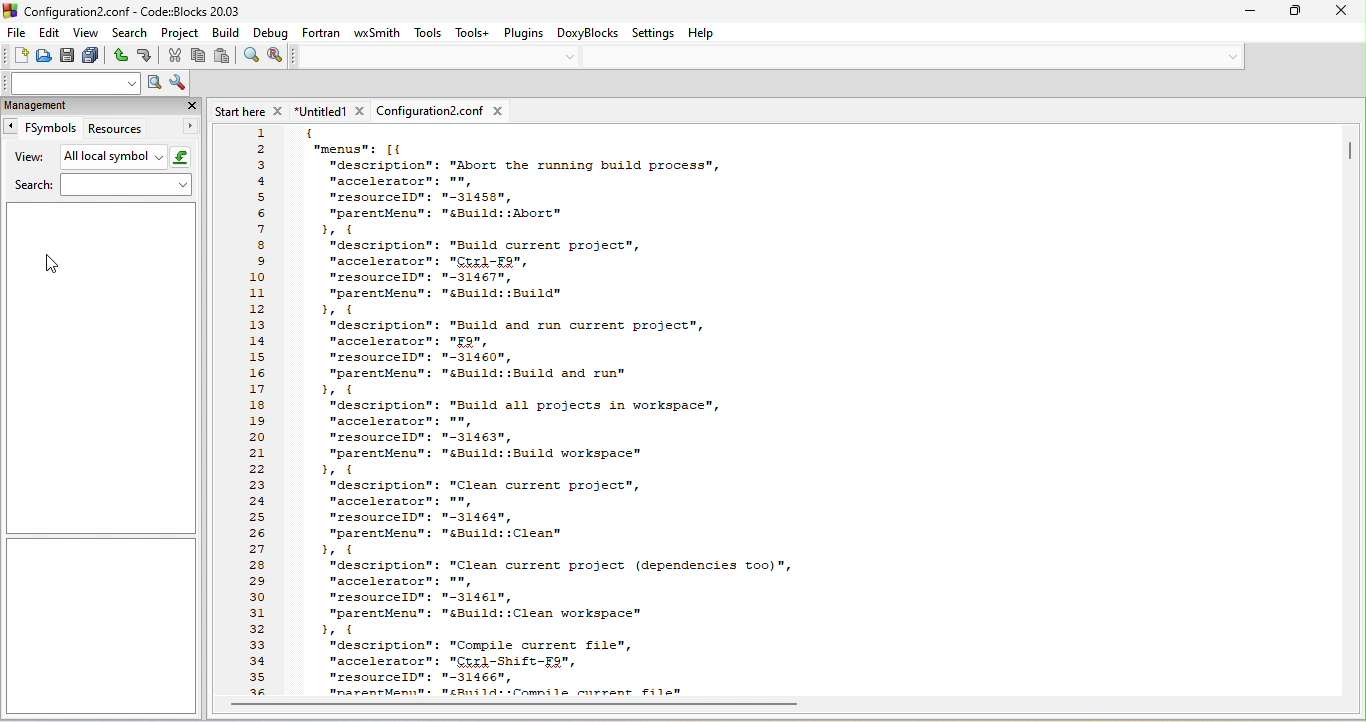  I want to click on show option window, so click(178, 83).